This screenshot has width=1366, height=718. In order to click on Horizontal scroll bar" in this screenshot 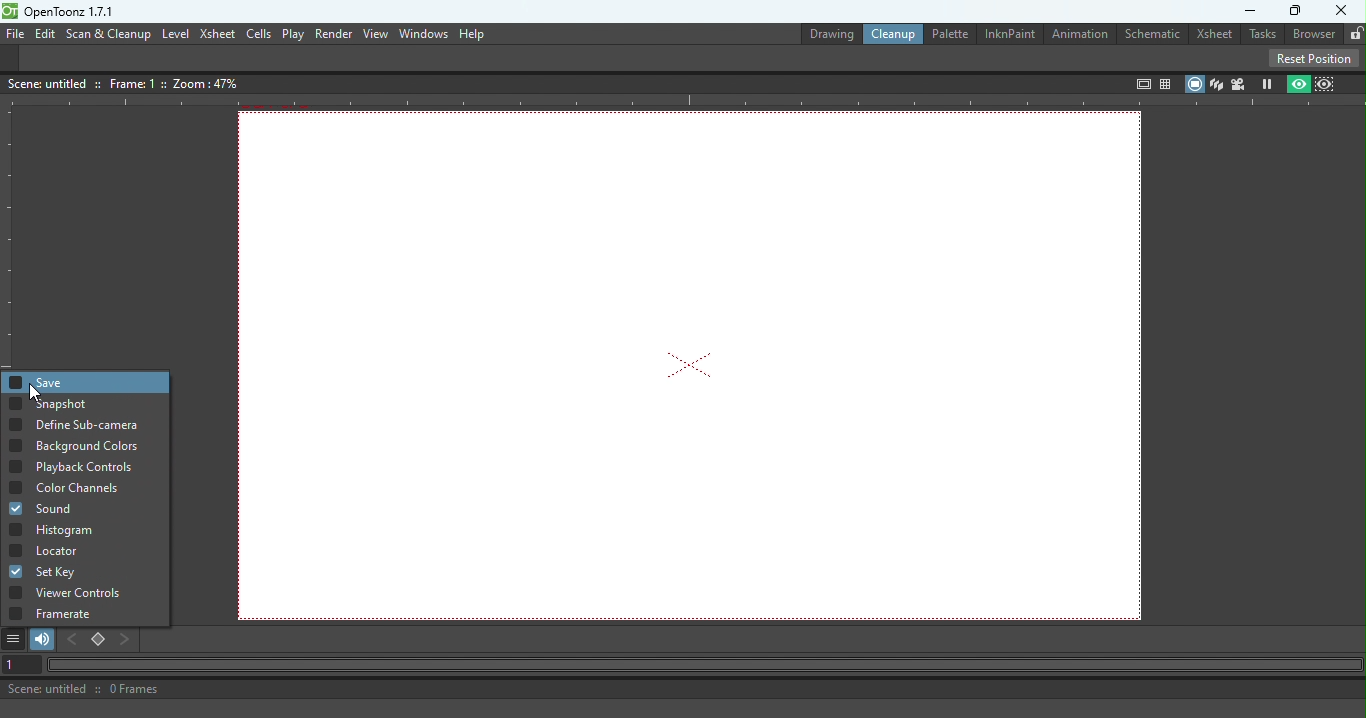, I will do `click(700, 665)`.